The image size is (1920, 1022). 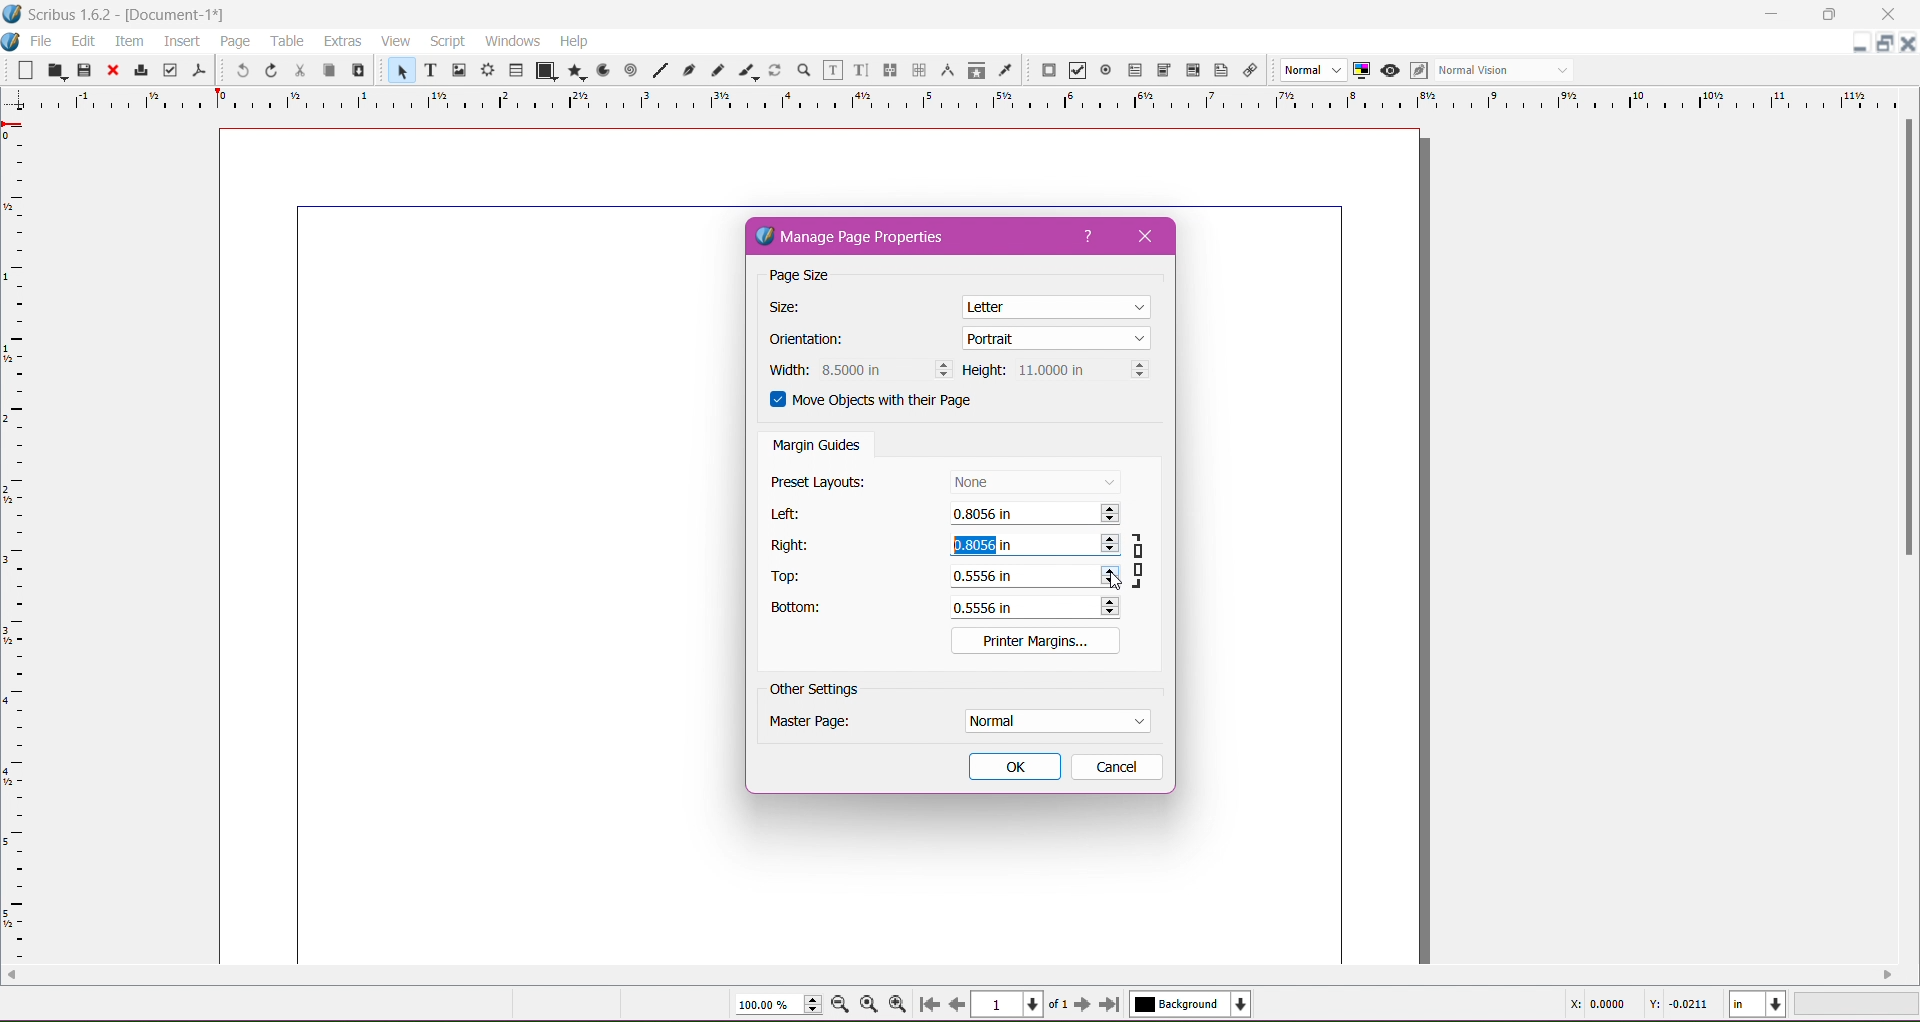 I want to click on Item, so click(x=128, y=41).